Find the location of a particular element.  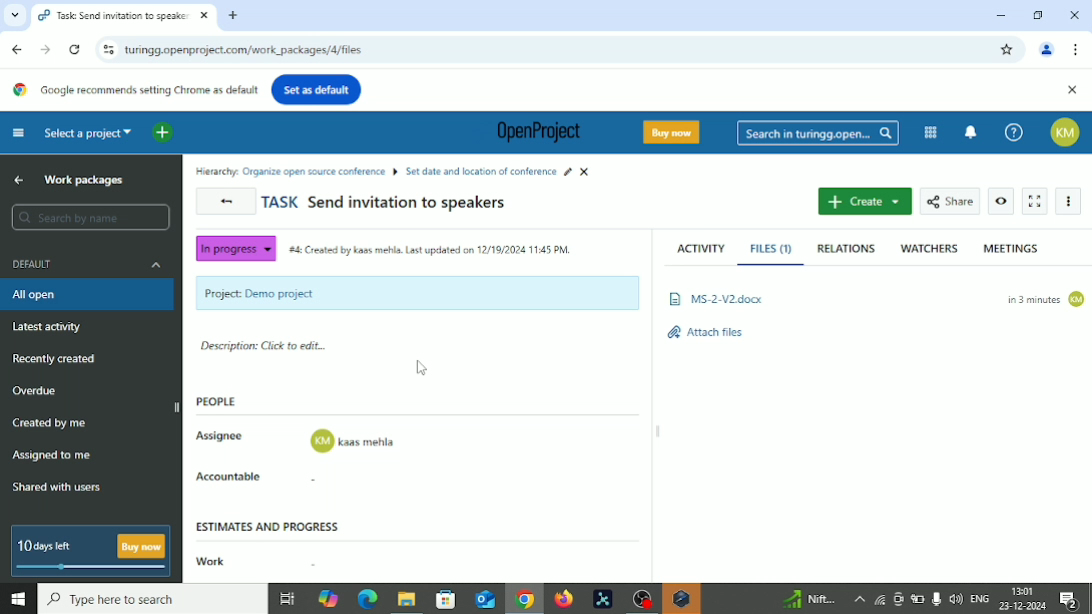

accountable is located at coordinates (354, 481).